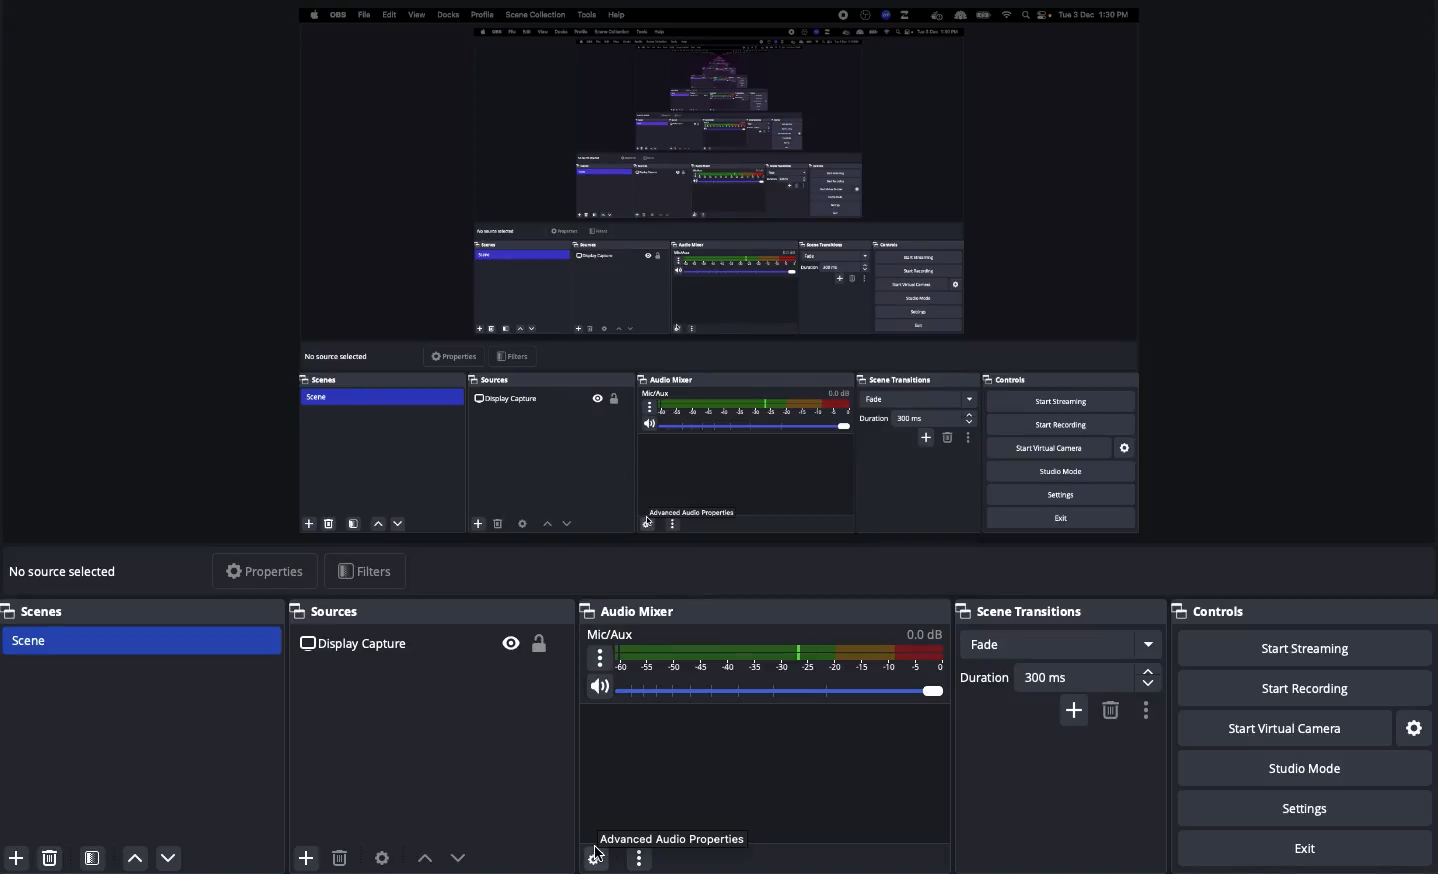  What do you see at coordinates (66, 570) in the screenshot?
I see `No sources selected` at bounding box center [66, 570].